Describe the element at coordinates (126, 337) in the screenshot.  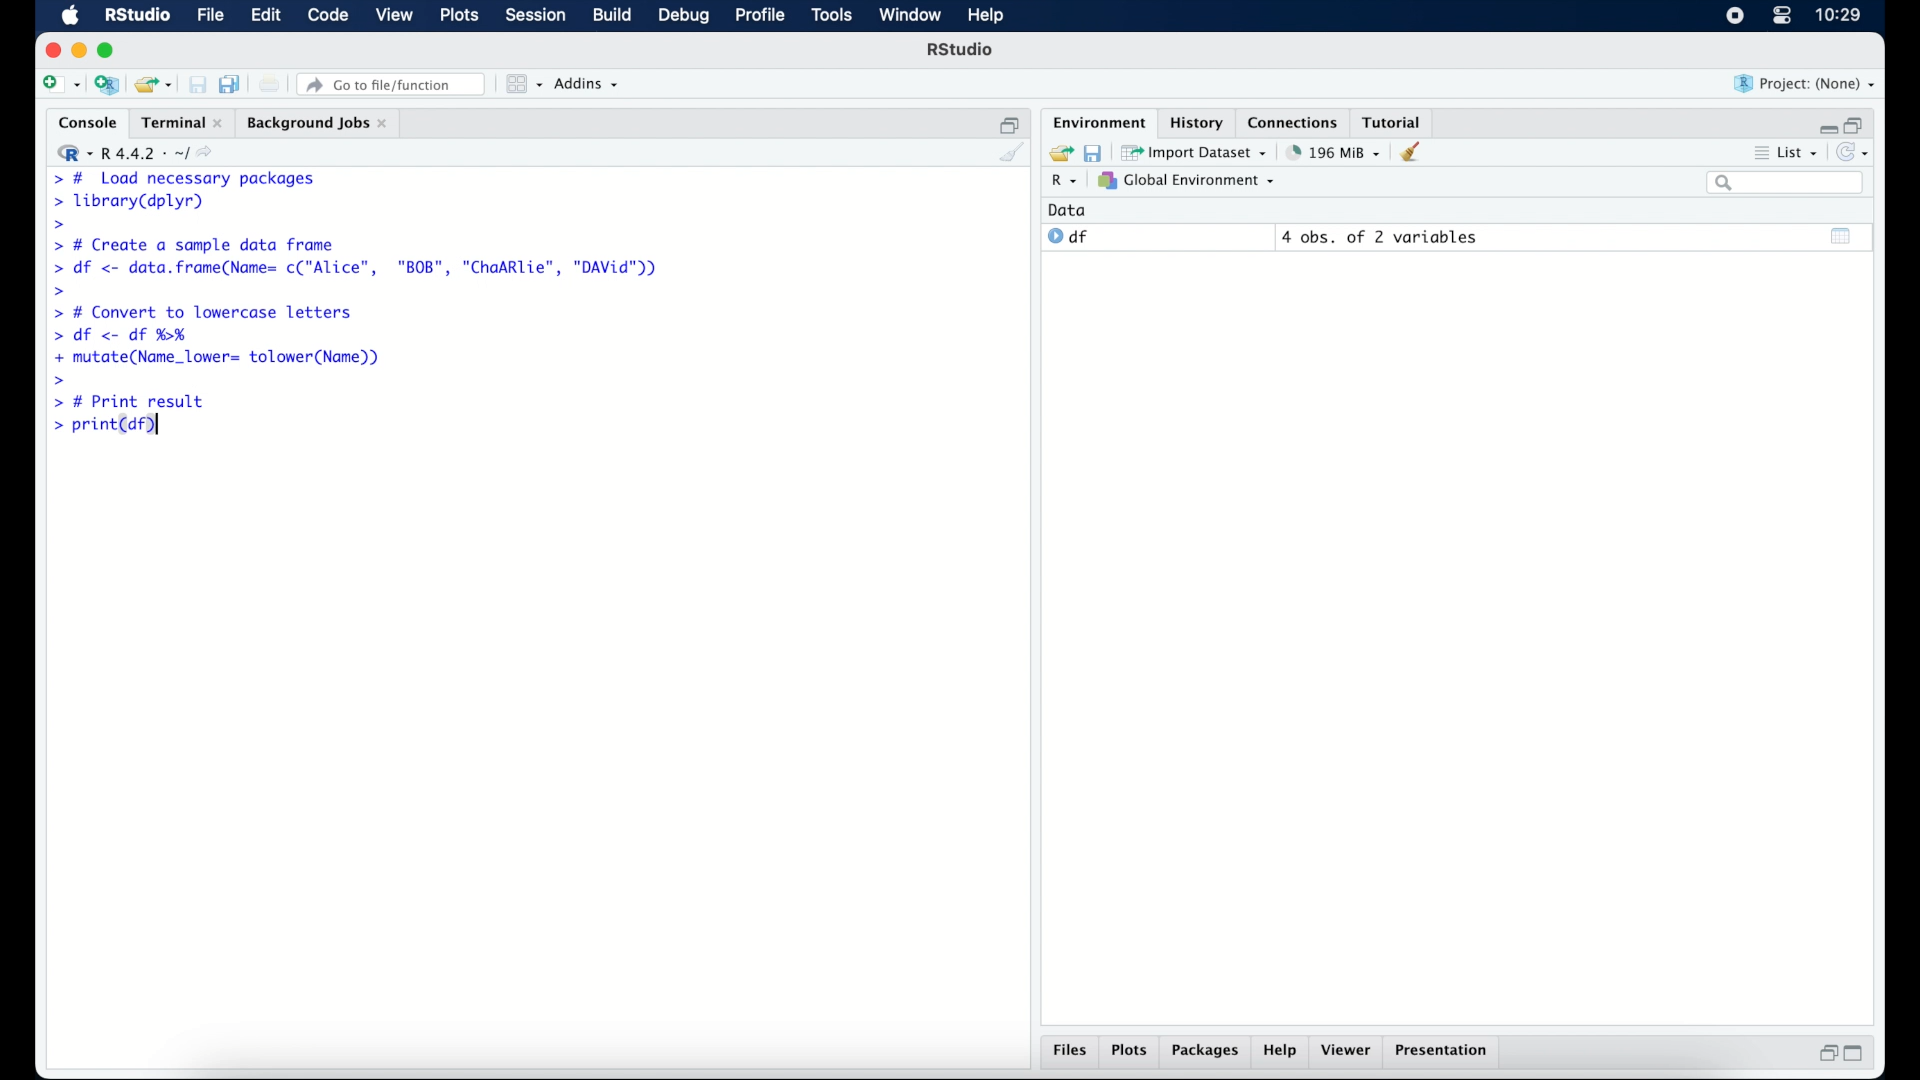
I see `> df <- df %H` at that location.